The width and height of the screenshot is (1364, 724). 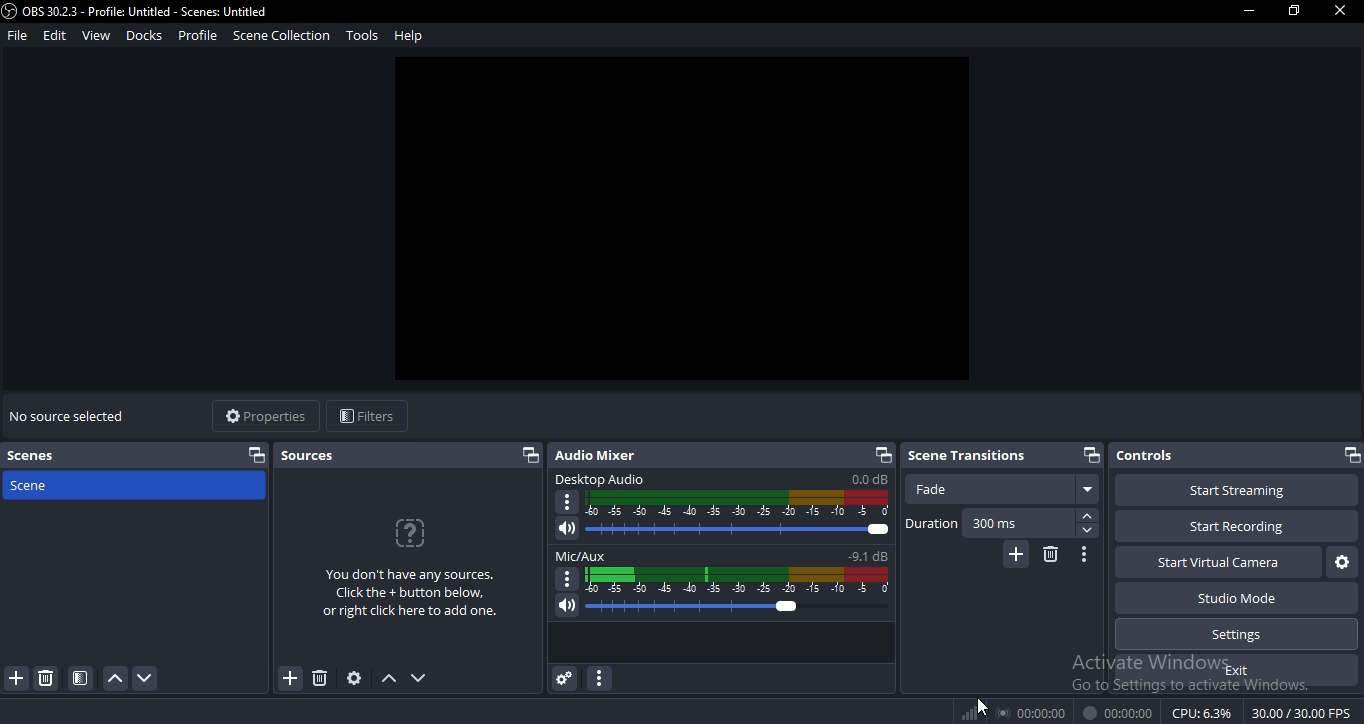 I want to click on icon, so click(x=411, y=531).